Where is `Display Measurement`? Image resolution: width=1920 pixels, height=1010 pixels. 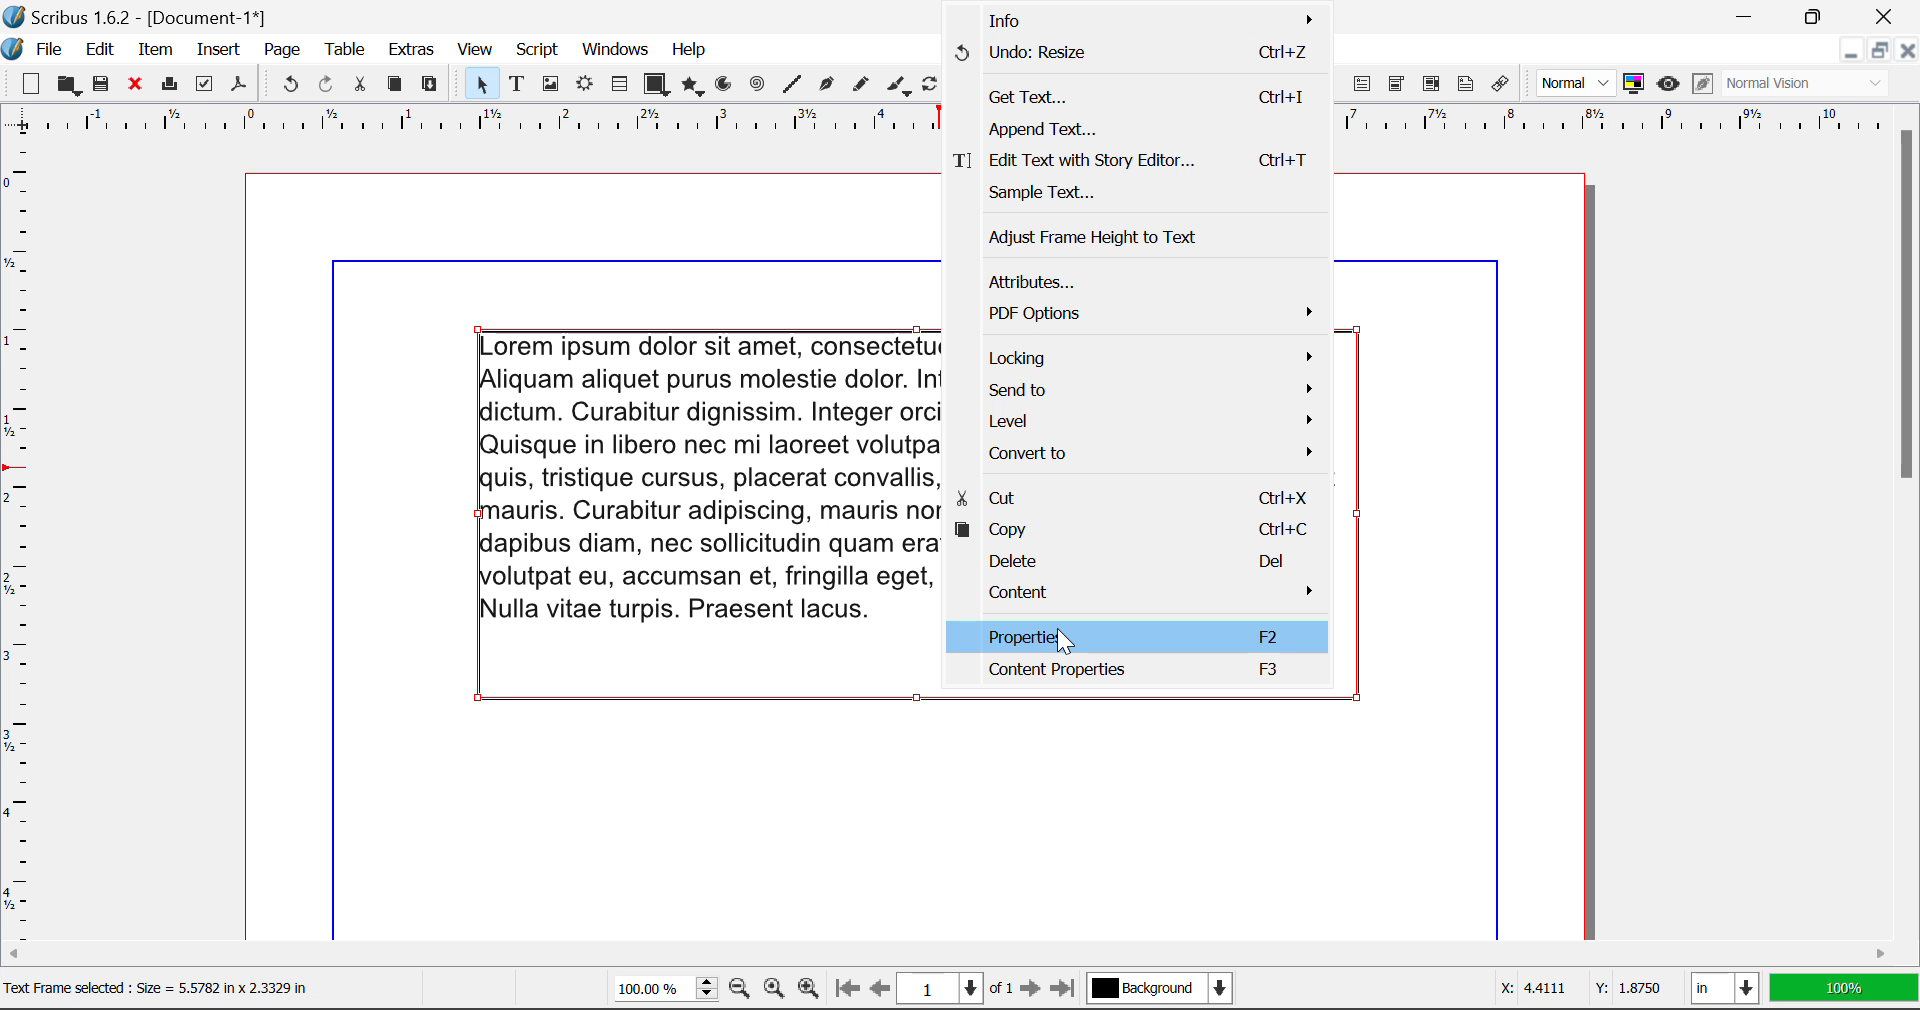 Display Measurement is located at coordinates (1844, 991).